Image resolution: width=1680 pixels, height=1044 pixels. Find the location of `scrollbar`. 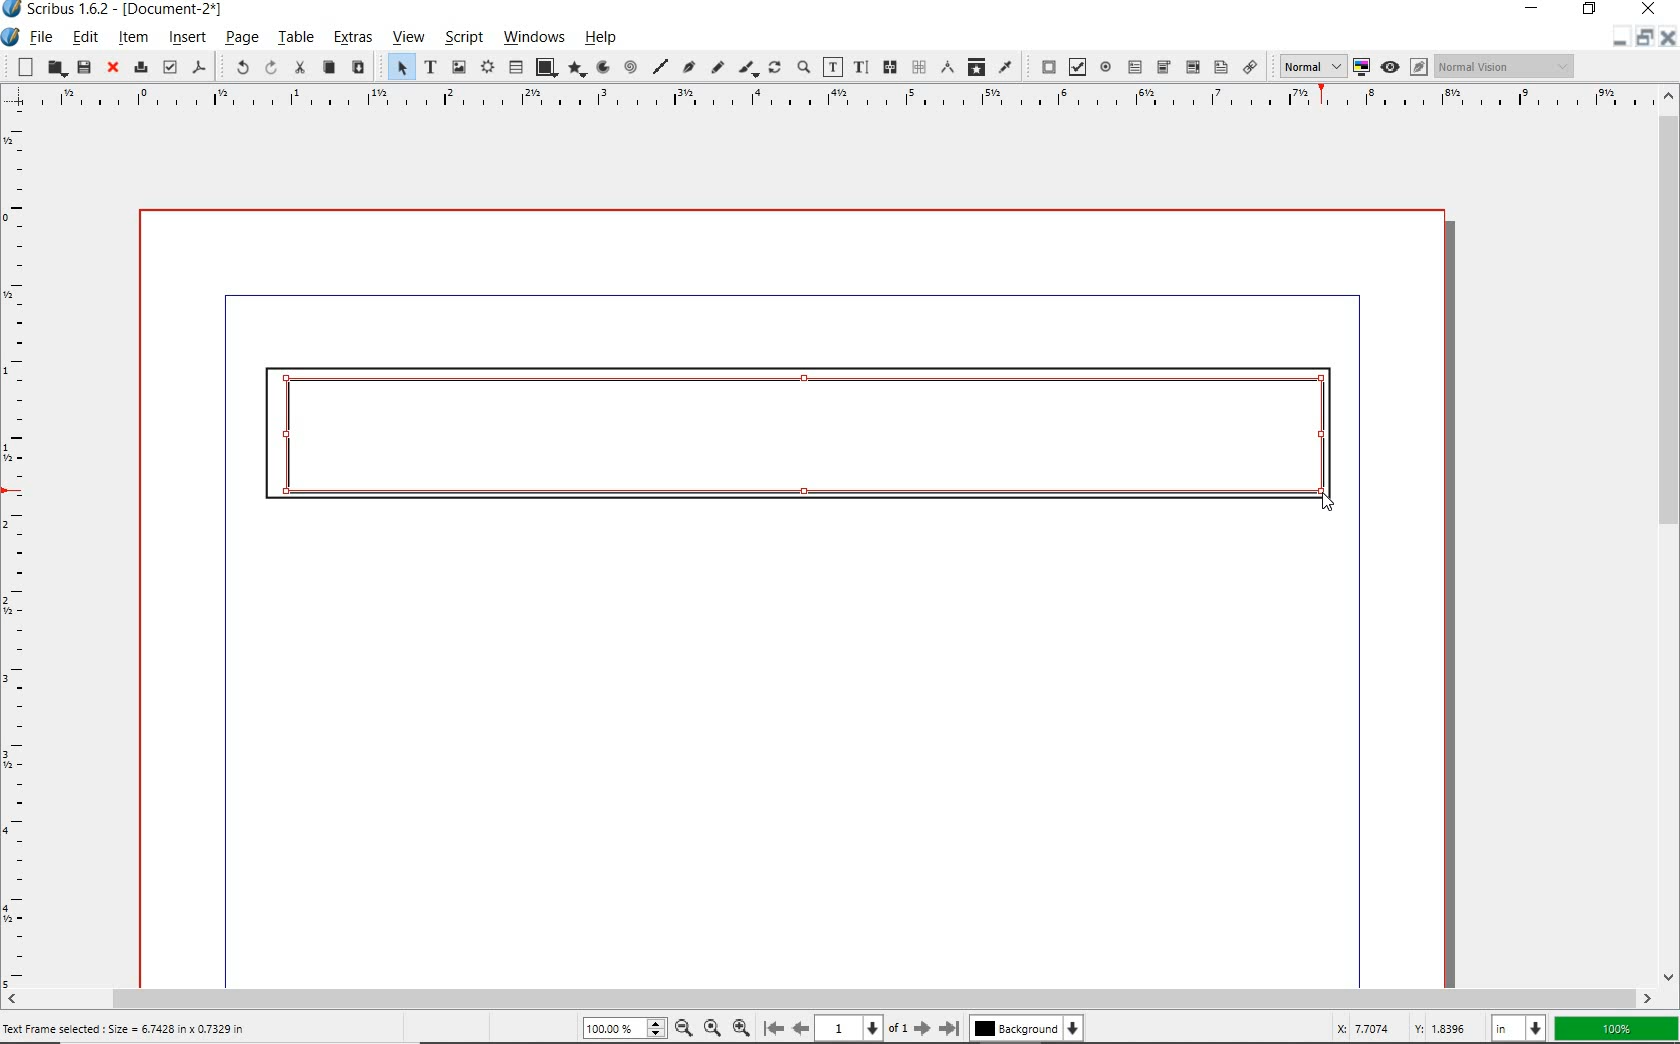

scrollbar is located at coordinates (830, 997).